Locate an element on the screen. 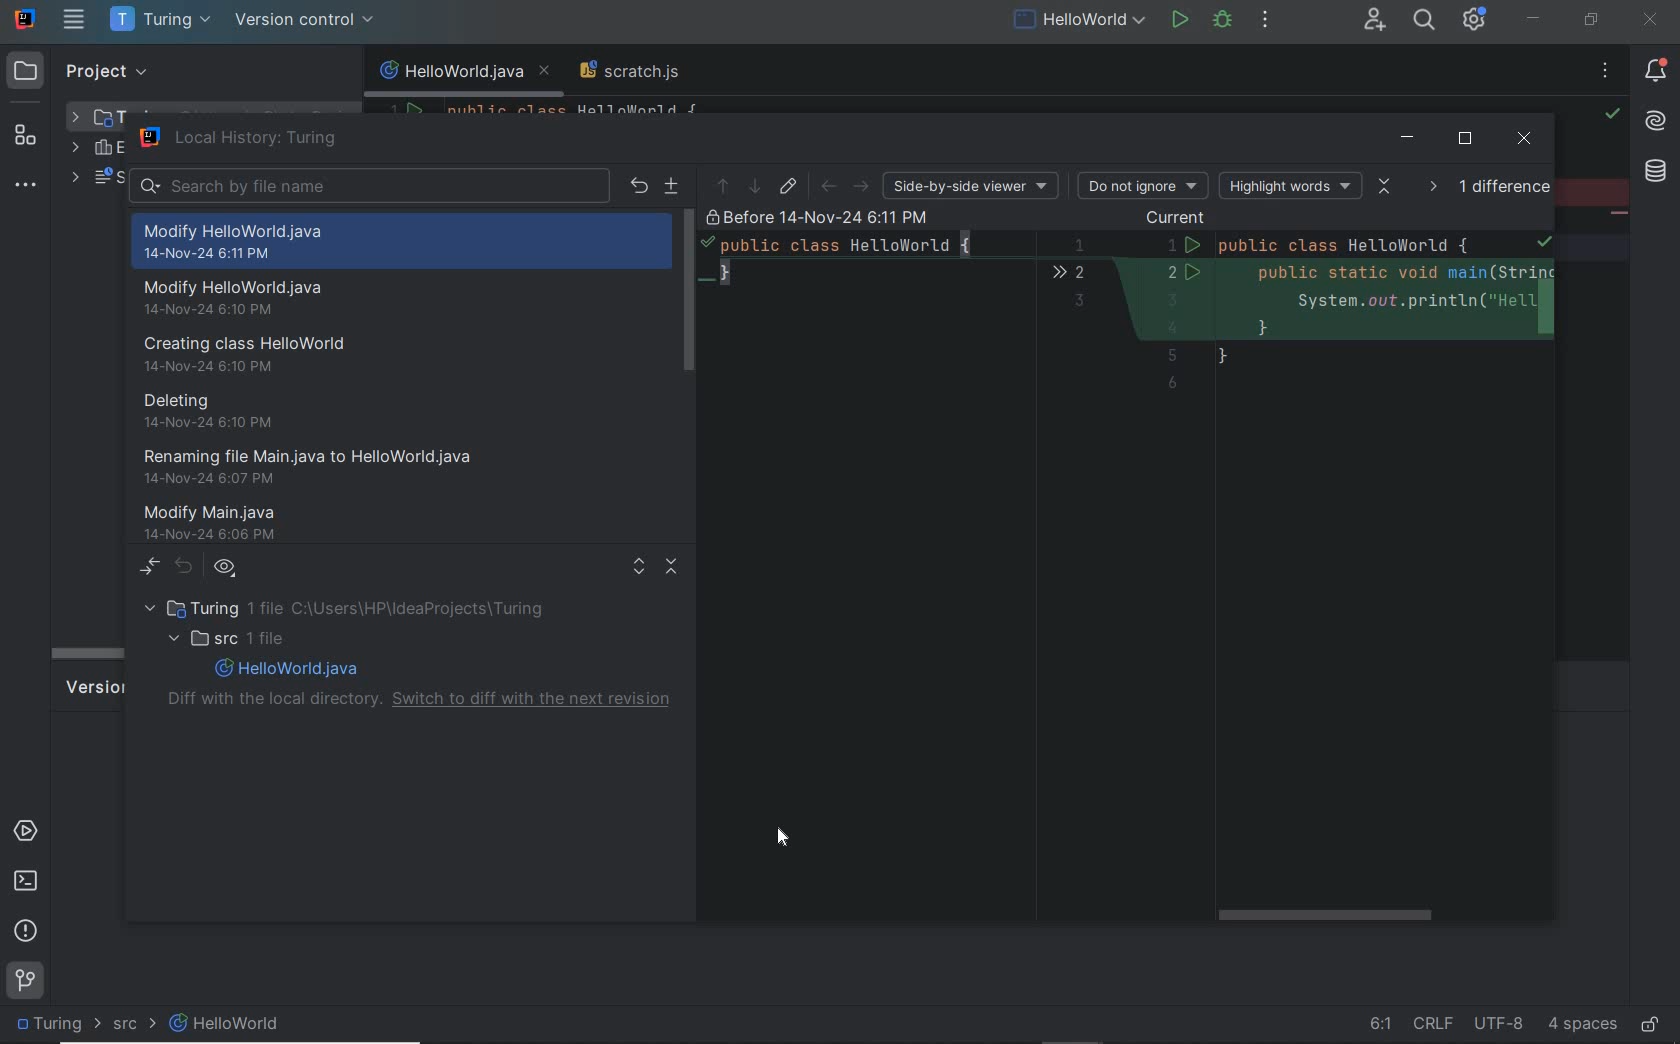 The width and height of the screenshot is (1680, 1044). AI assistant is located at coordinates (1659, 122).